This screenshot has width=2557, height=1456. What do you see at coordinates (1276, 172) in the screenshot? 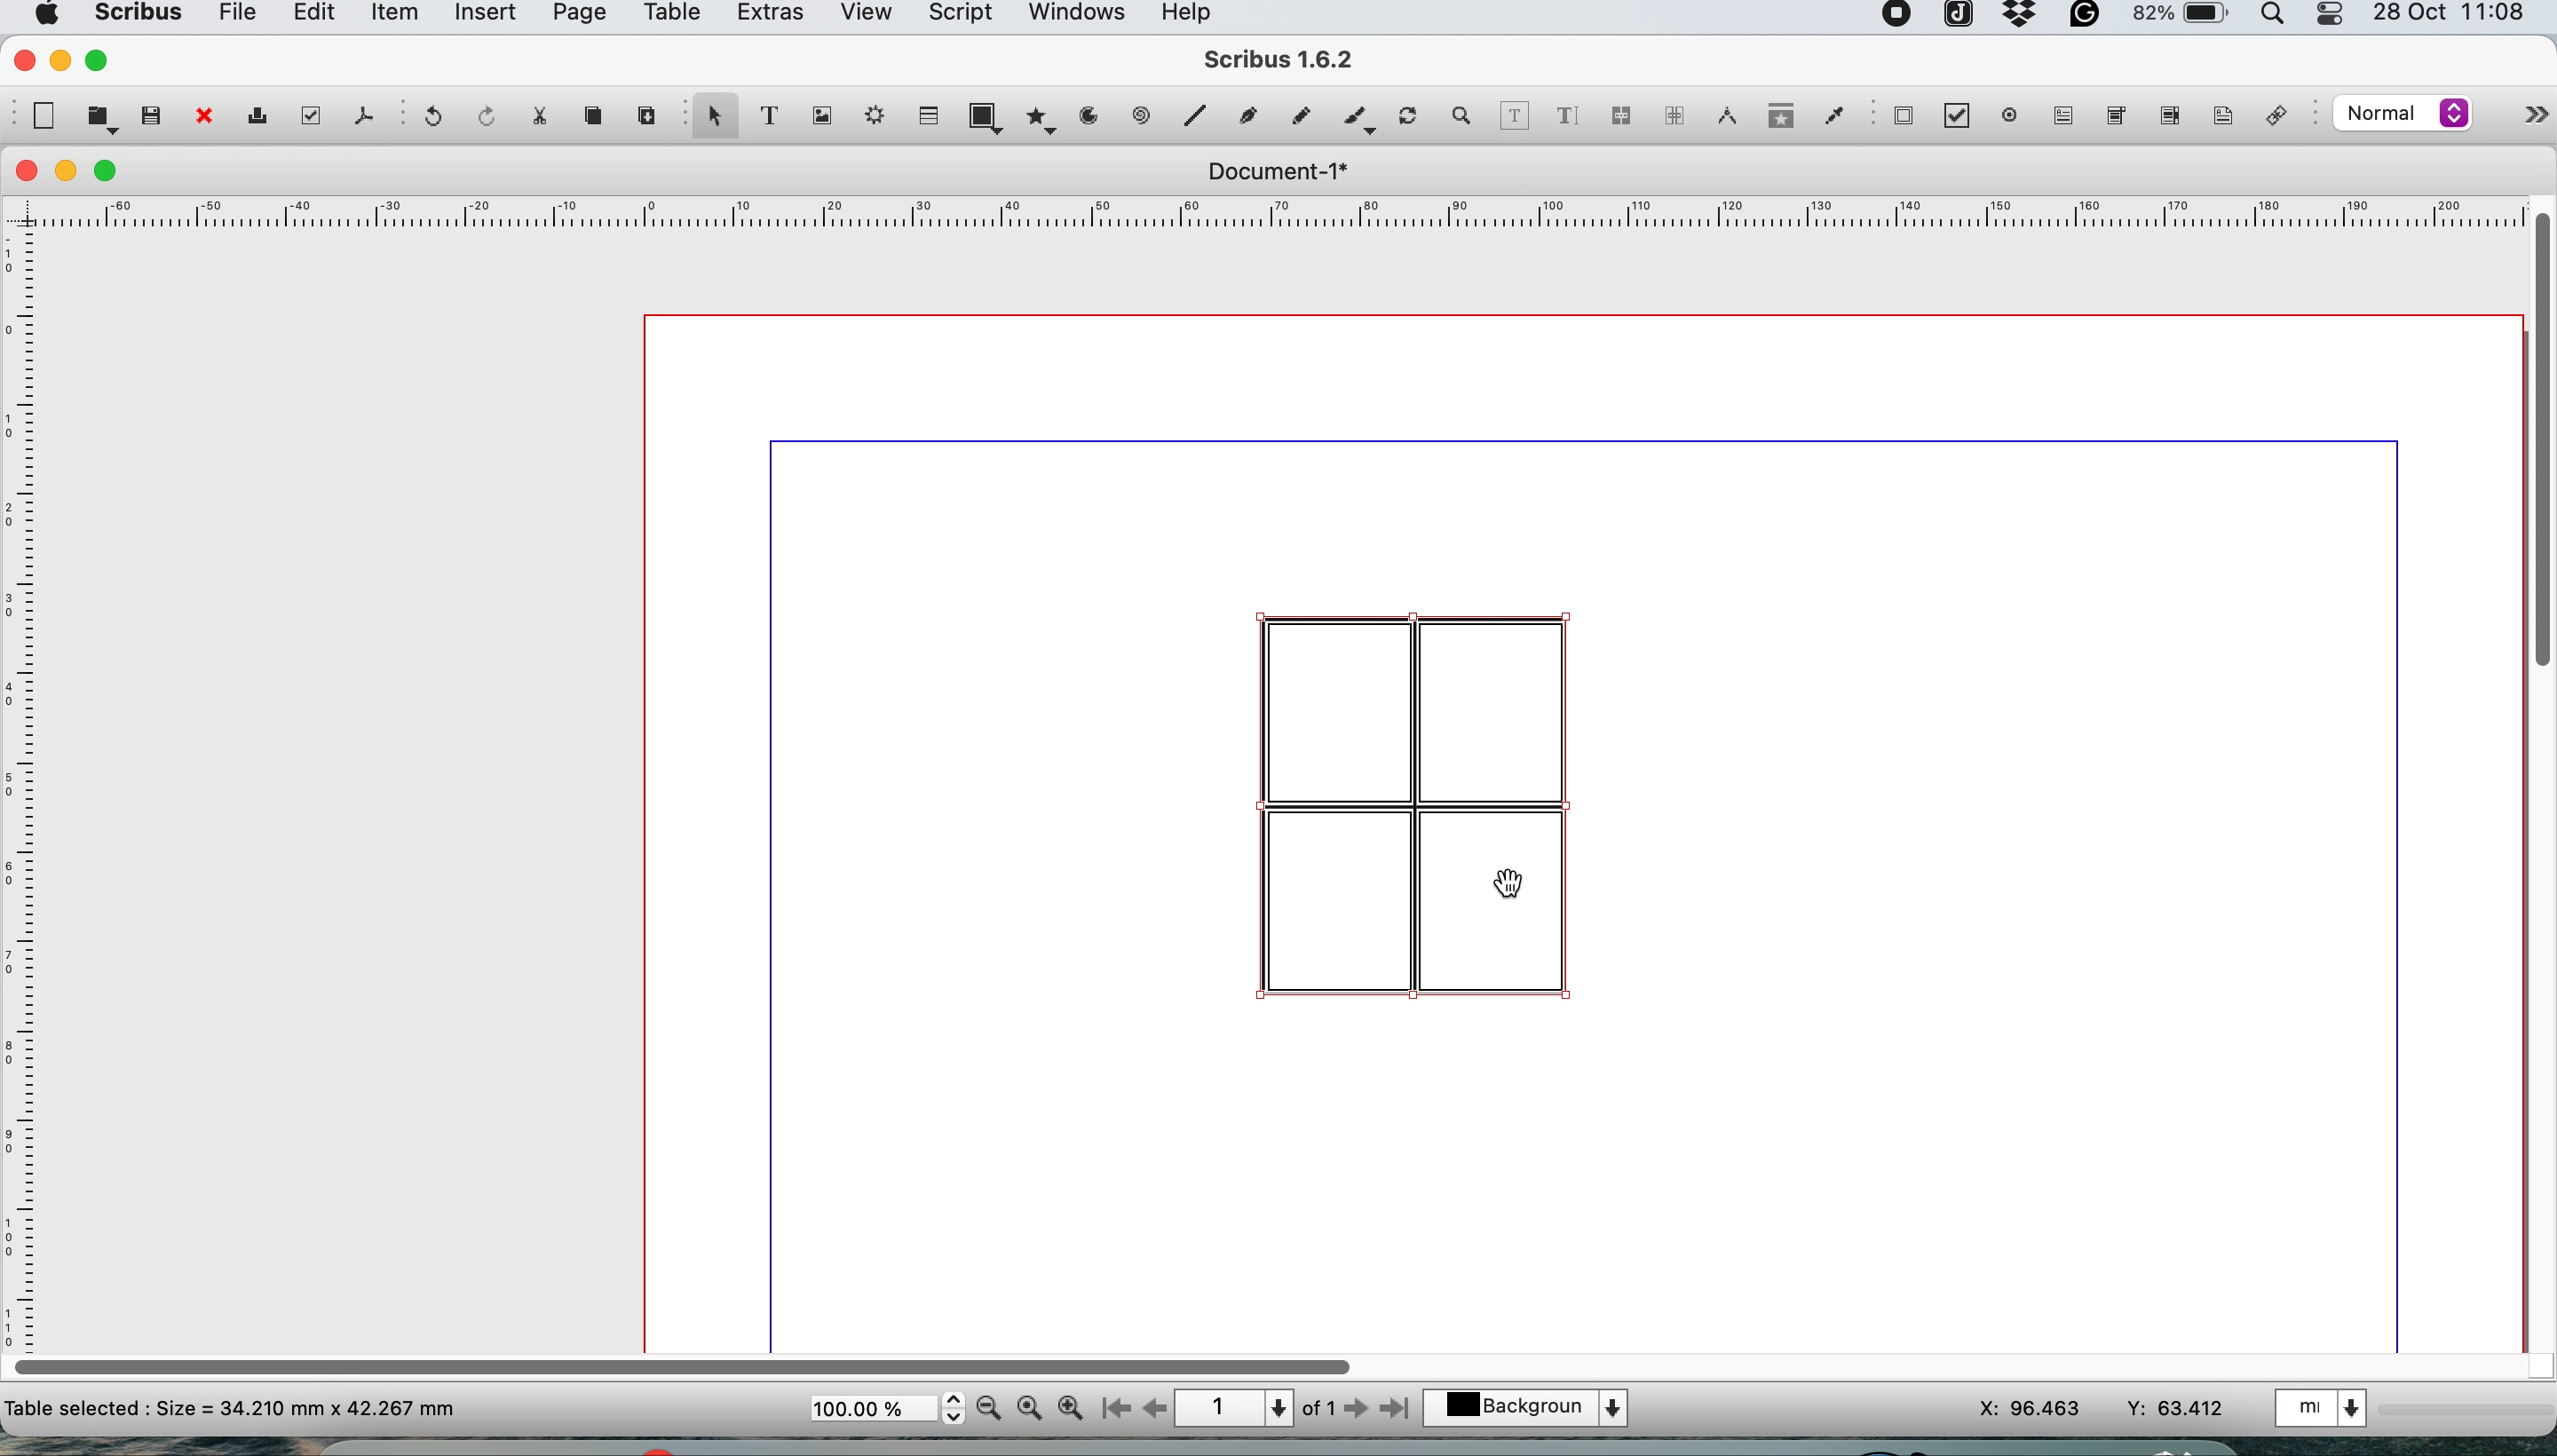
I see `document 1` at bounding box center [1276, 172].